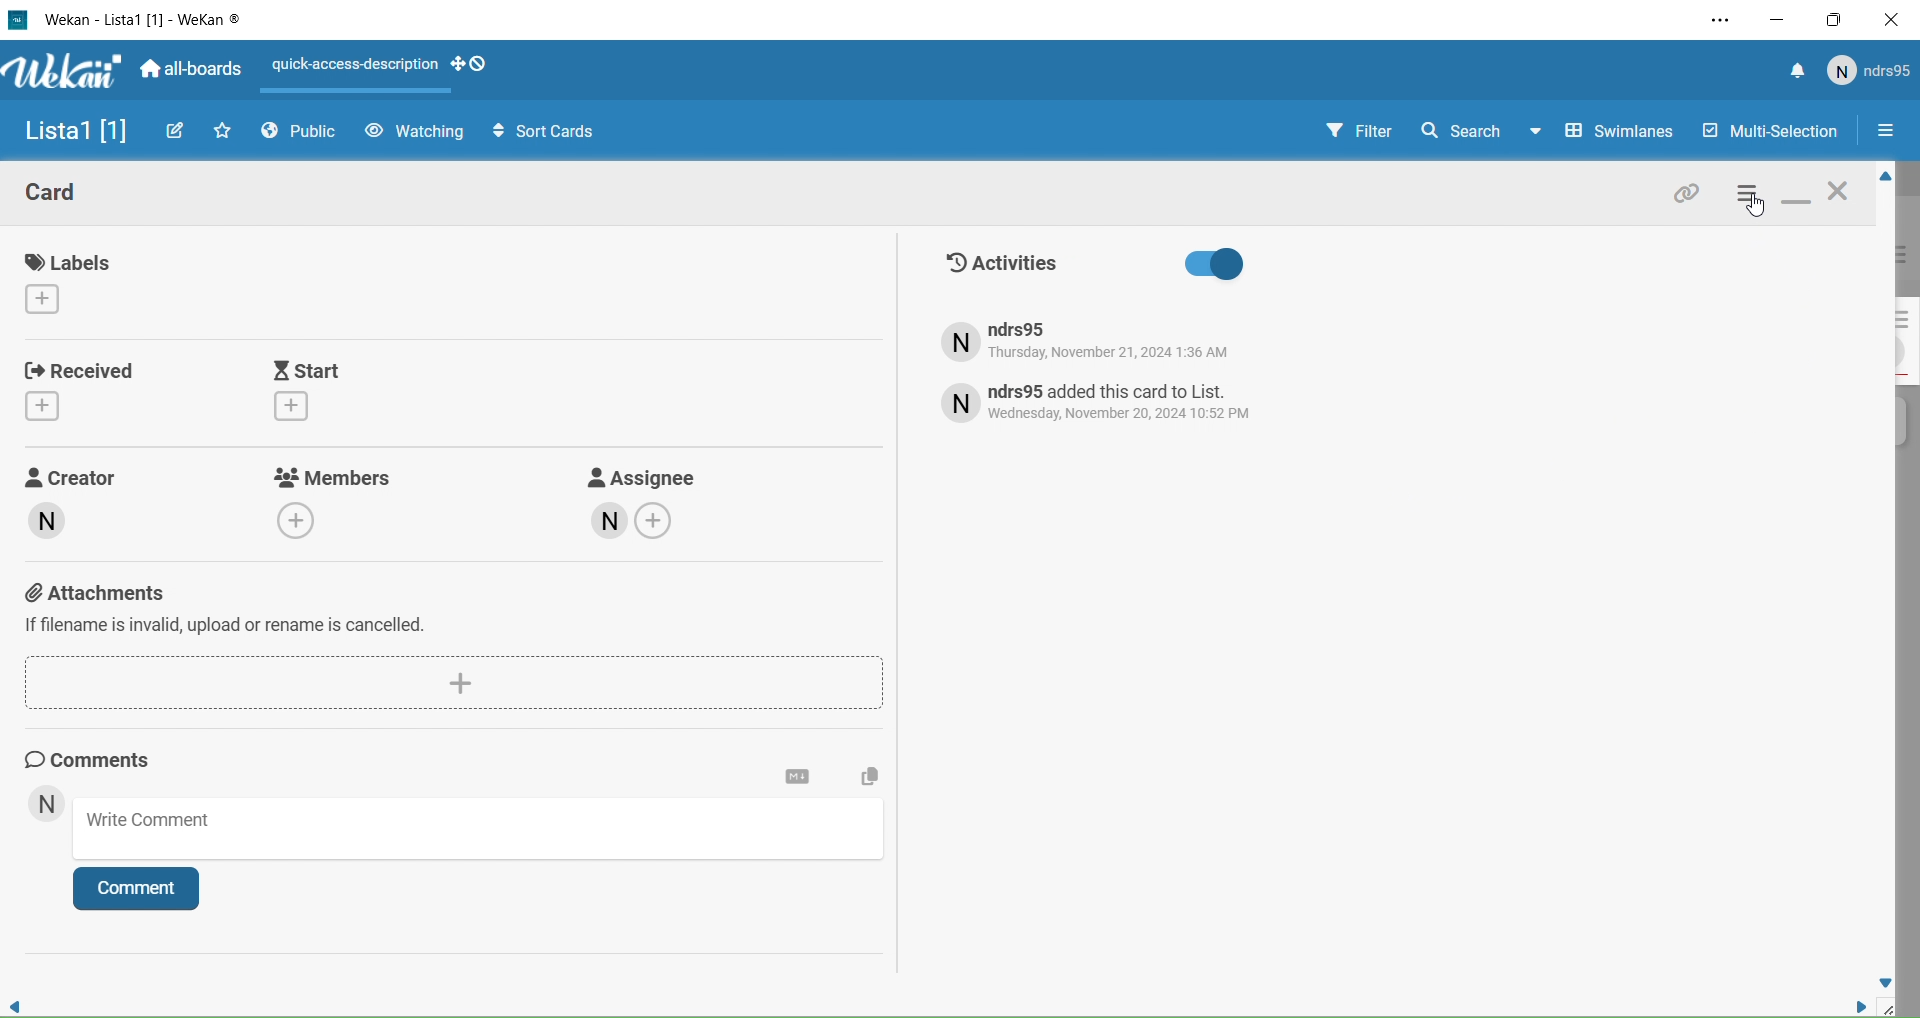  I want to click on activity, so click(1102, 409).